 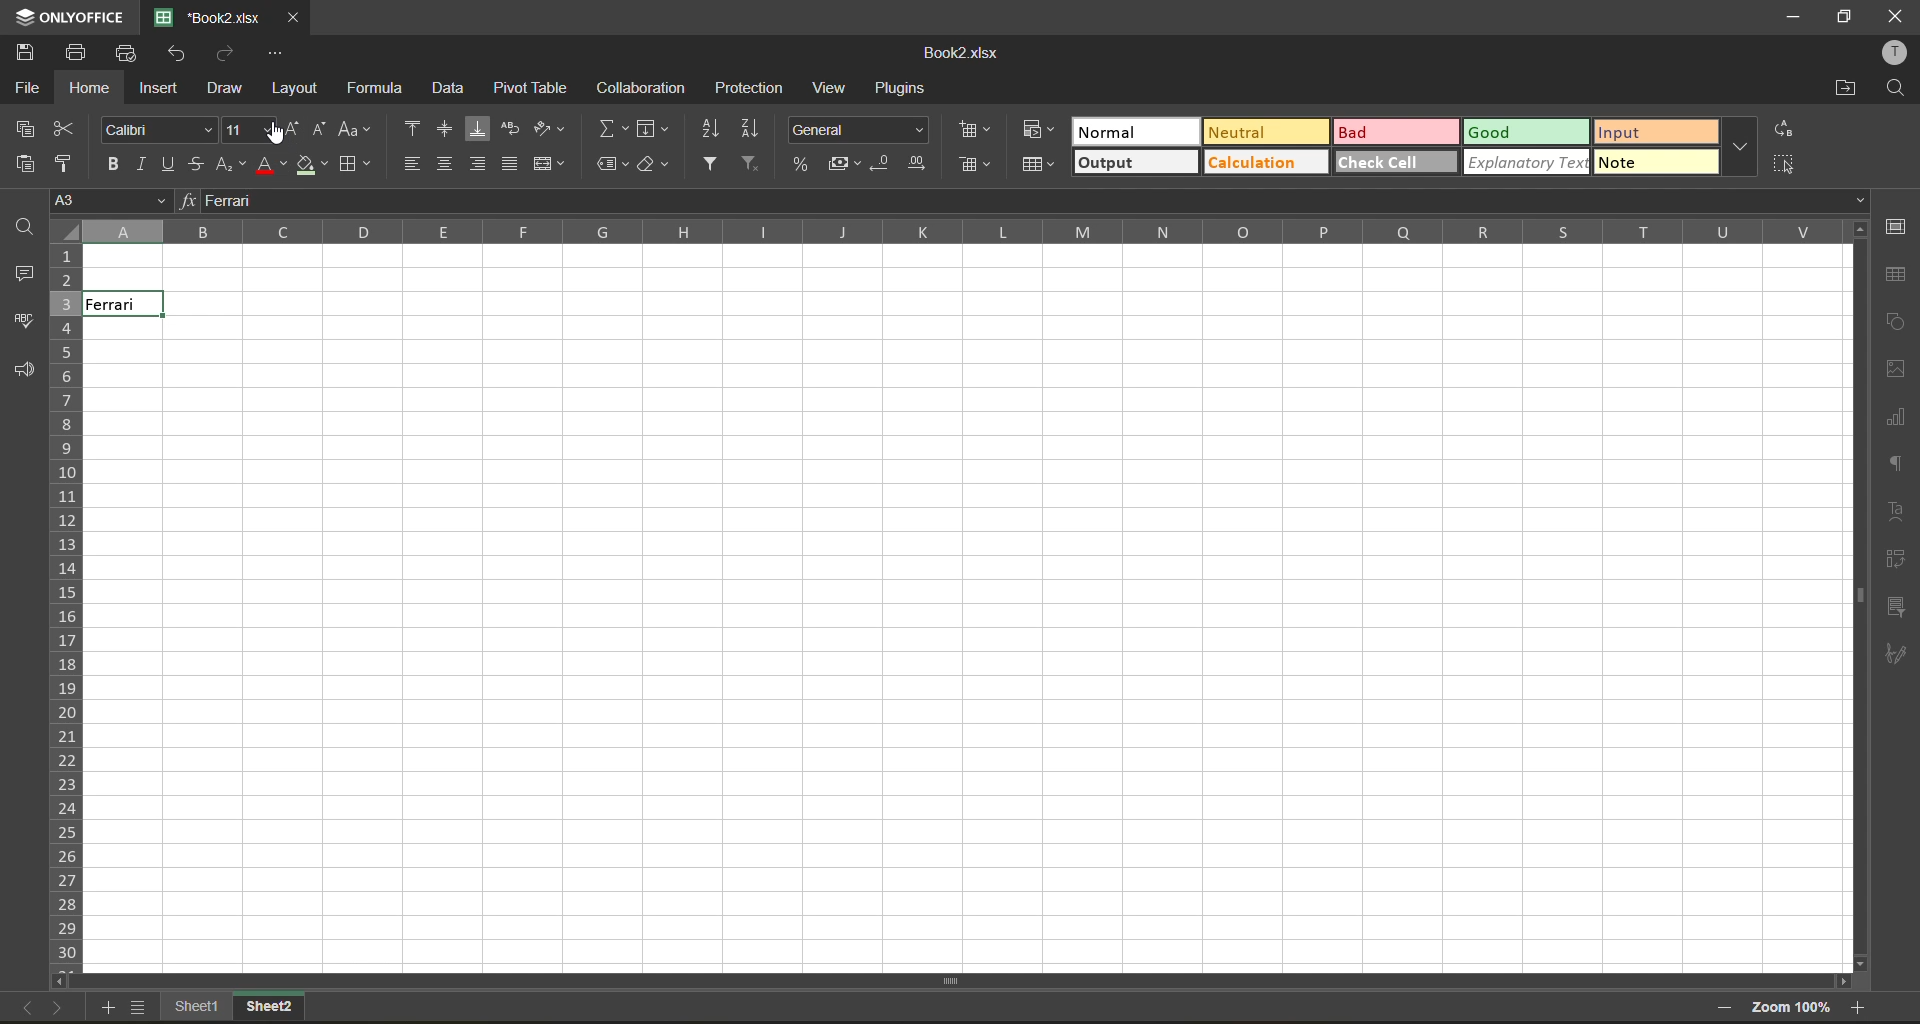 What do you see at coordinates (1845, 89) in the screenshot?
I see `open location` at bounding box center [1845, 89].